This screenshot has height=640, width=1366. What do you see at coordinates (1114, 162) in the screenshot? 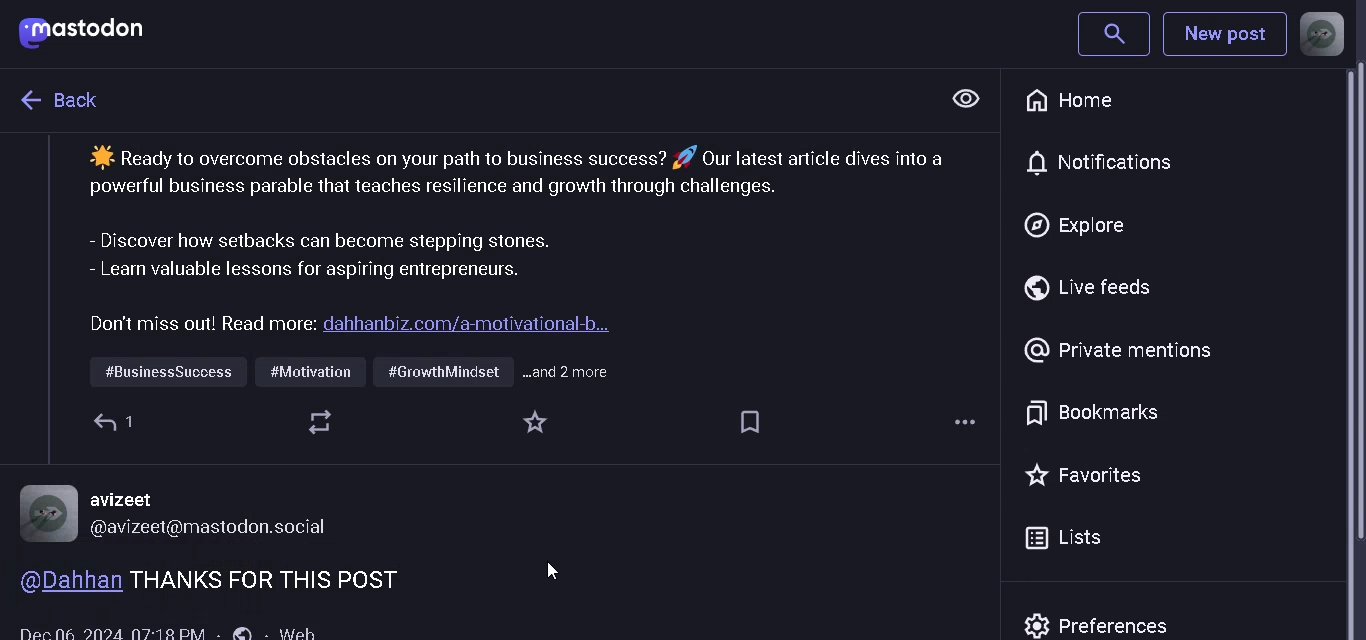
I see `notification` at bounding box center [1114, 162].